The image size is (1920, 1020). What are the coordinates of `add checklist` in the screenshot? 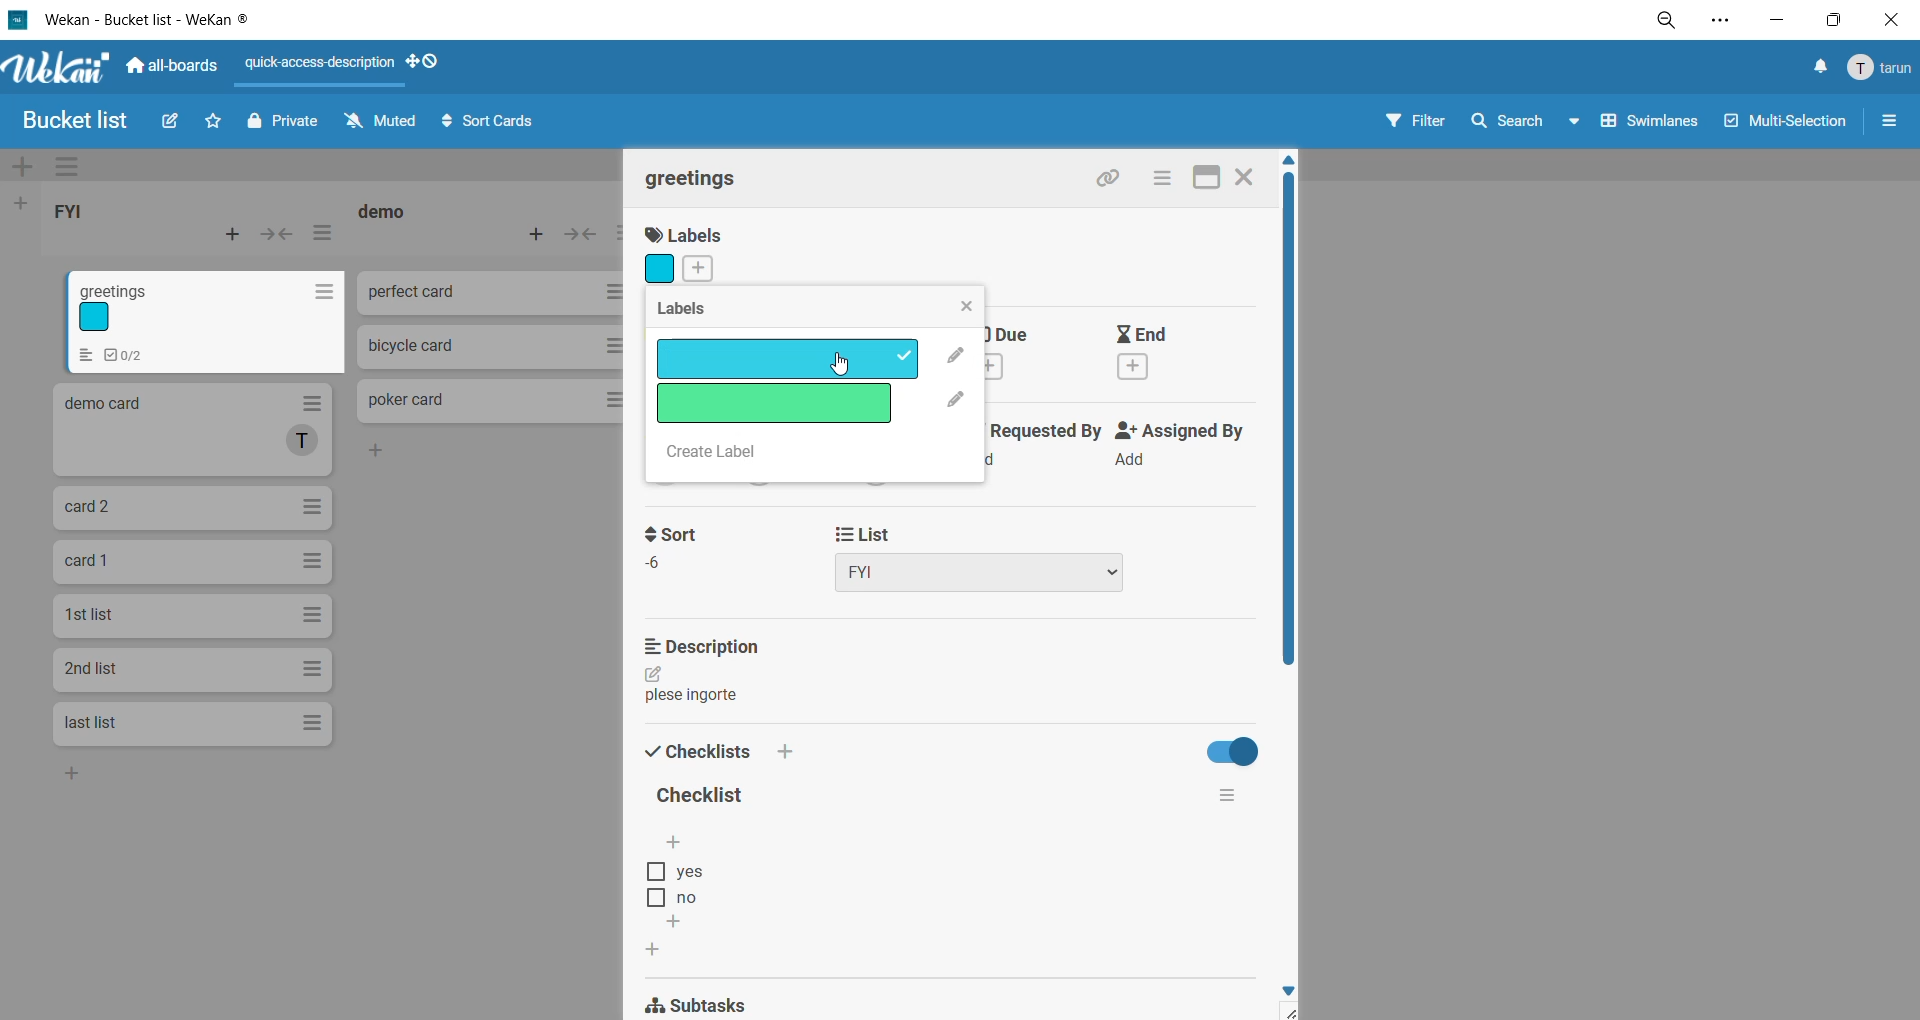 It's located at (654, 952).